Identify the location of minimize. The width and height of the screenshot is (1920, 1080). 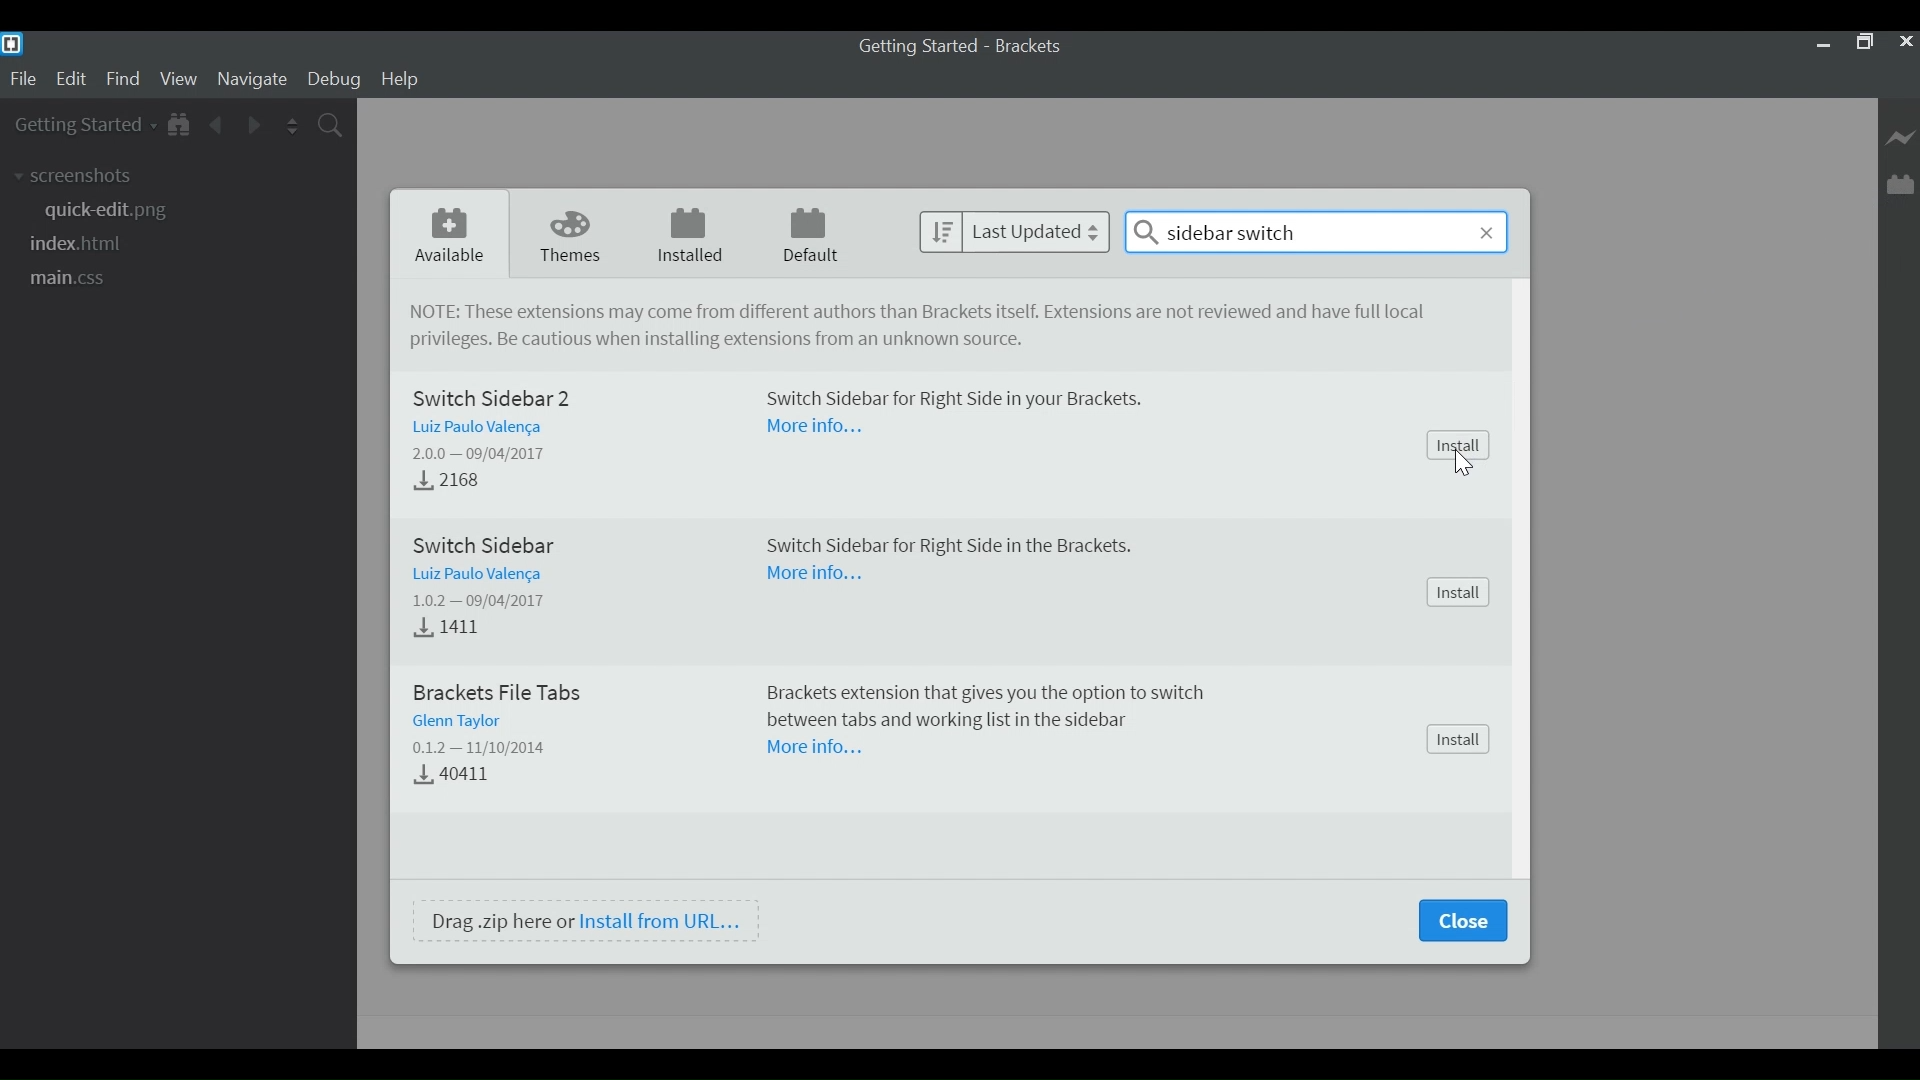
(1823, 44).